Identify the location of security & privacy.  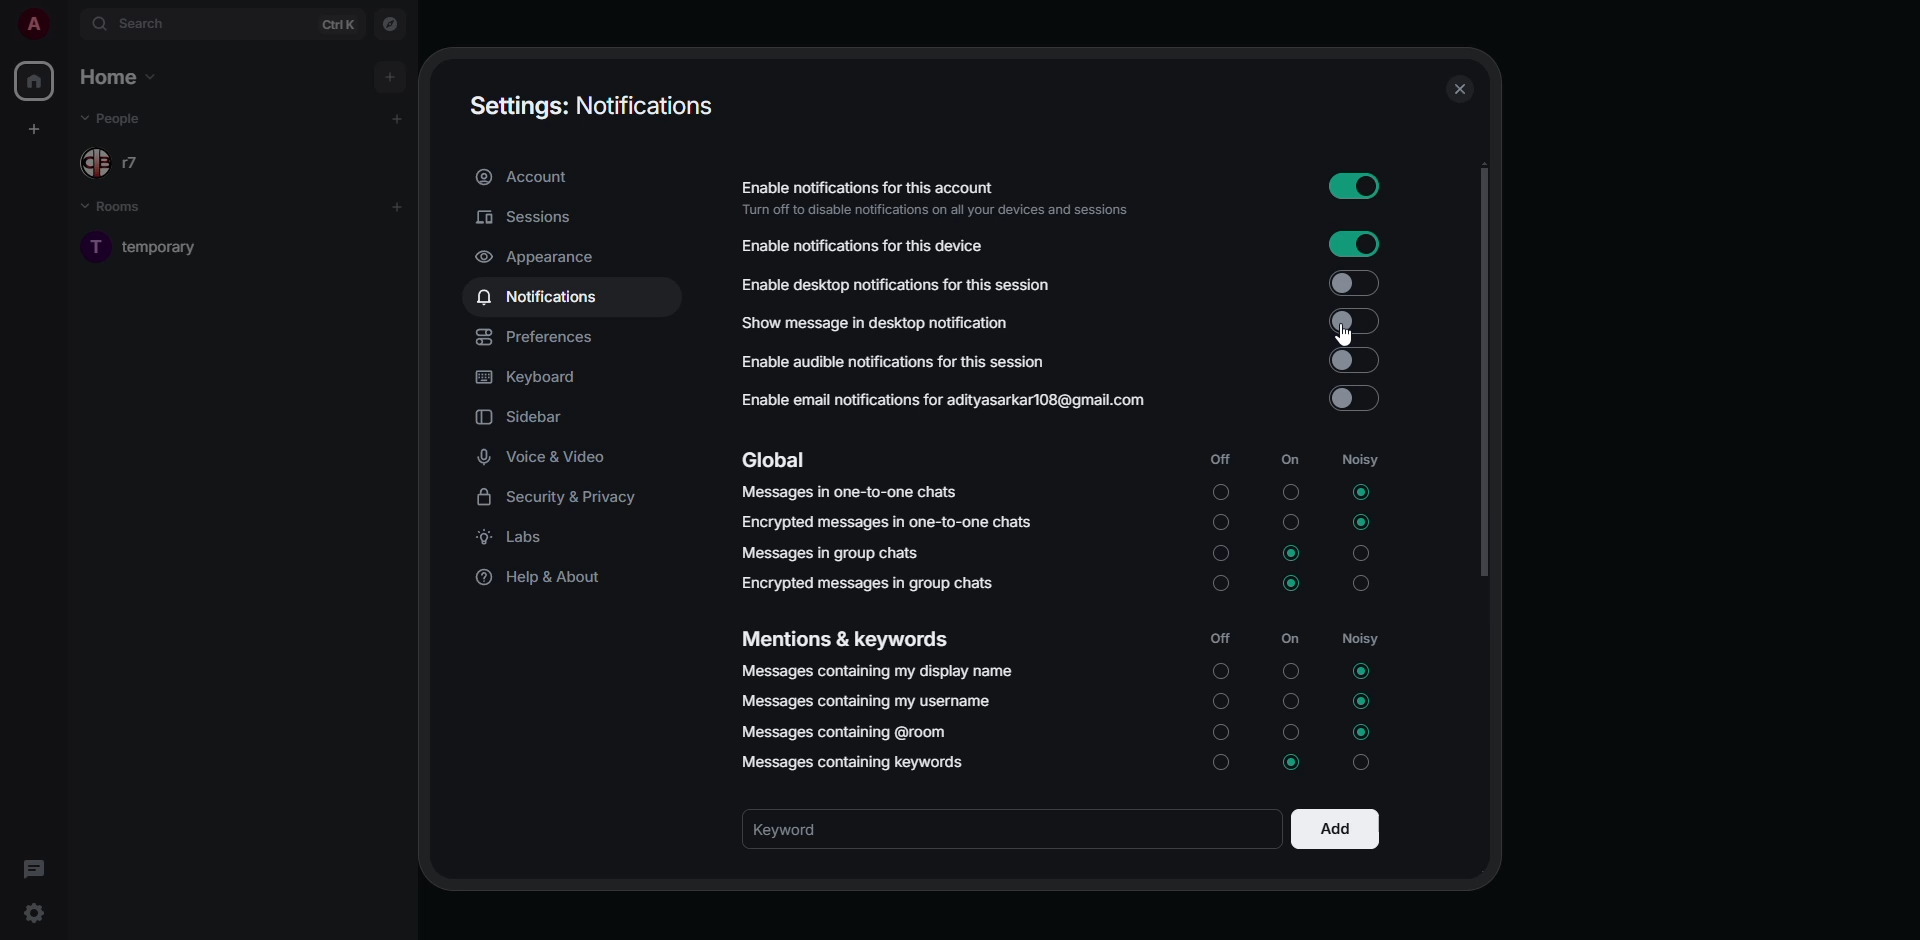
(562, 496).